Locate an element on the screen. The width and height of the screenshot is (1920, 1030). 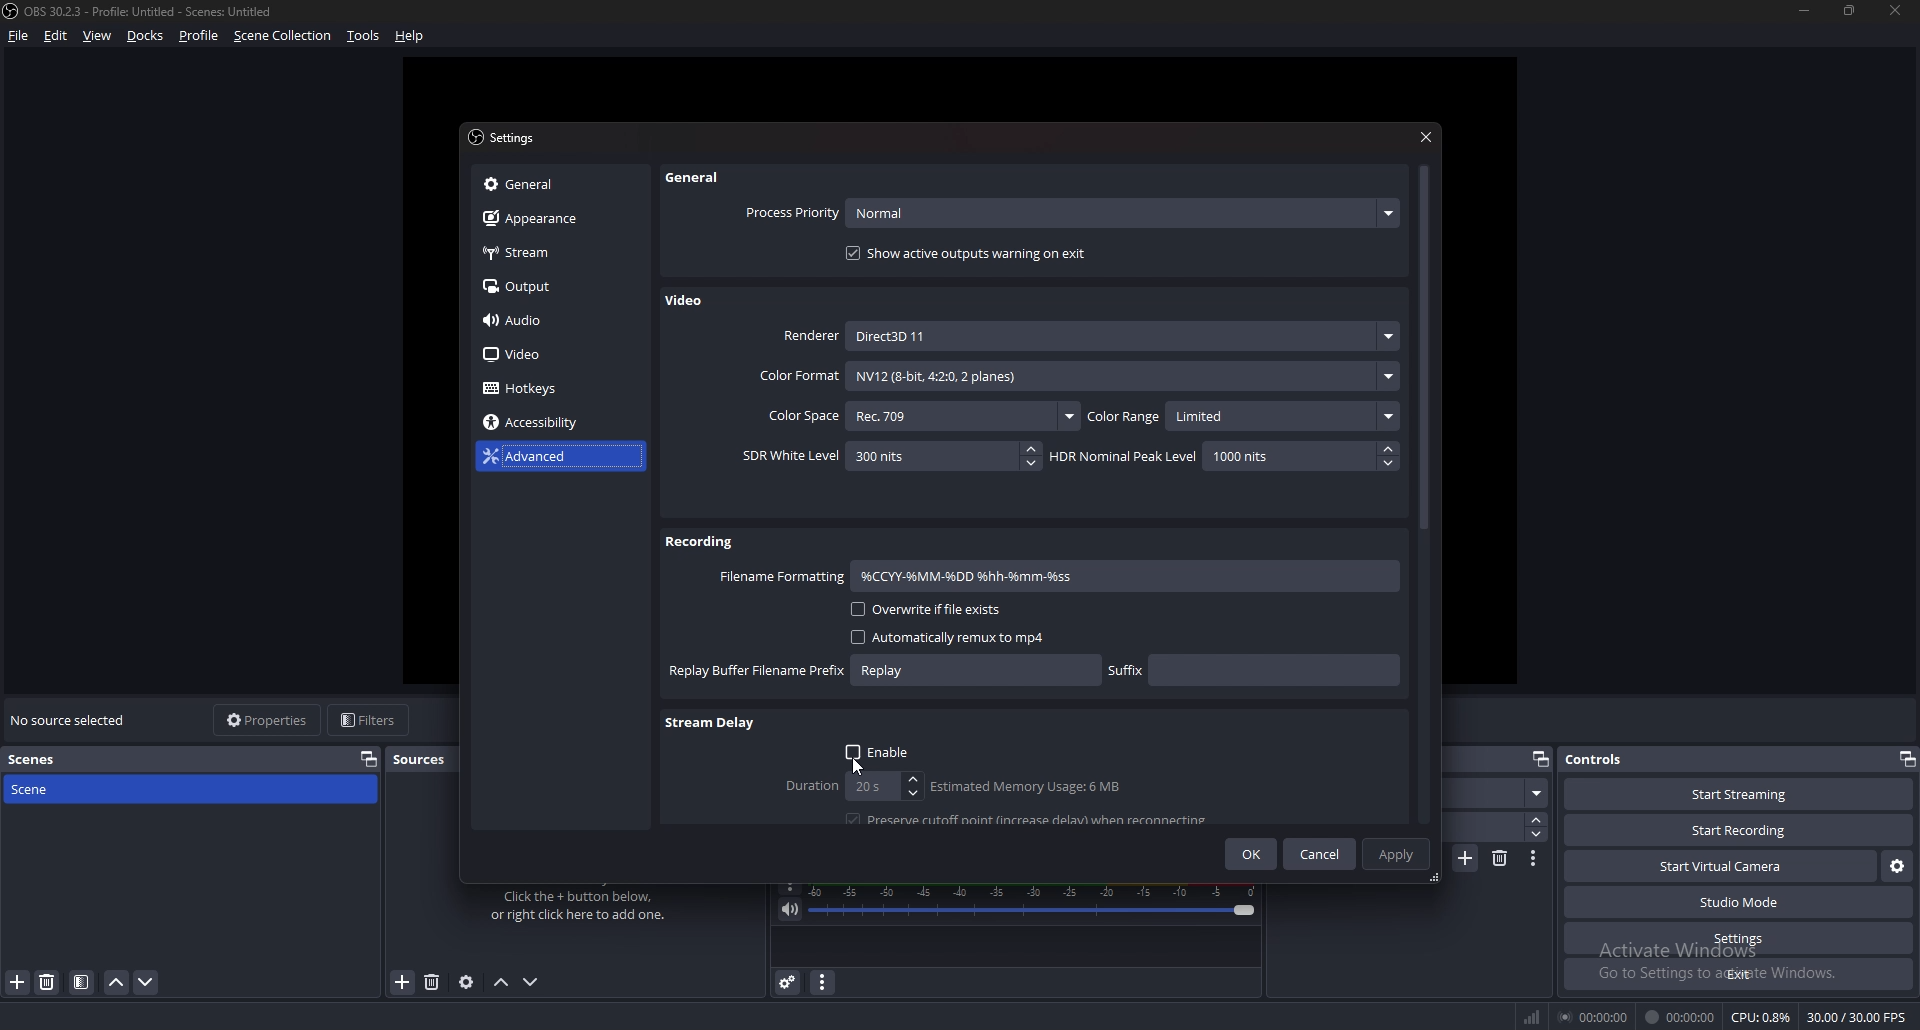
view is located at coordinates (97, 35).